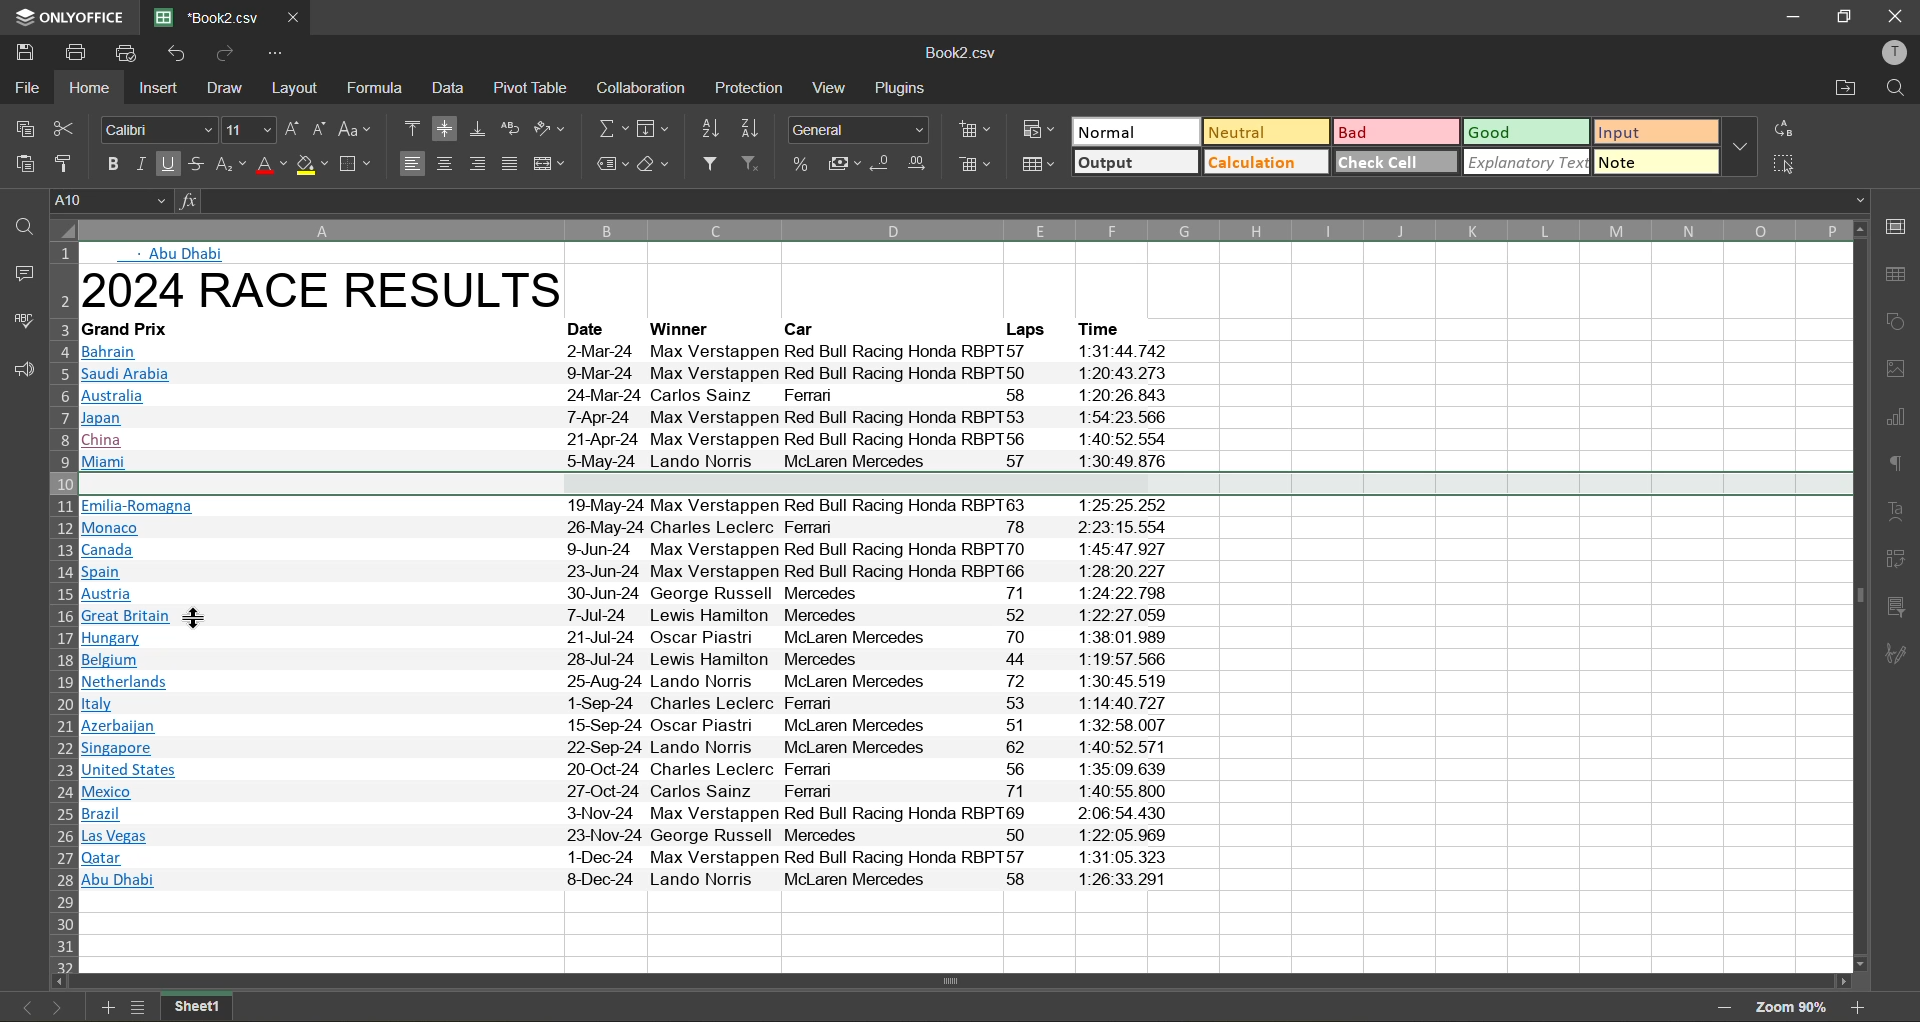 The width and height of the screenshot is (1920, 1022). Describe the element at coordinates (624, 530) in the screenshot. I see `Monaco 26-May-24 Charles Leclerc Ferman 78 2:23:15.554` at that location.